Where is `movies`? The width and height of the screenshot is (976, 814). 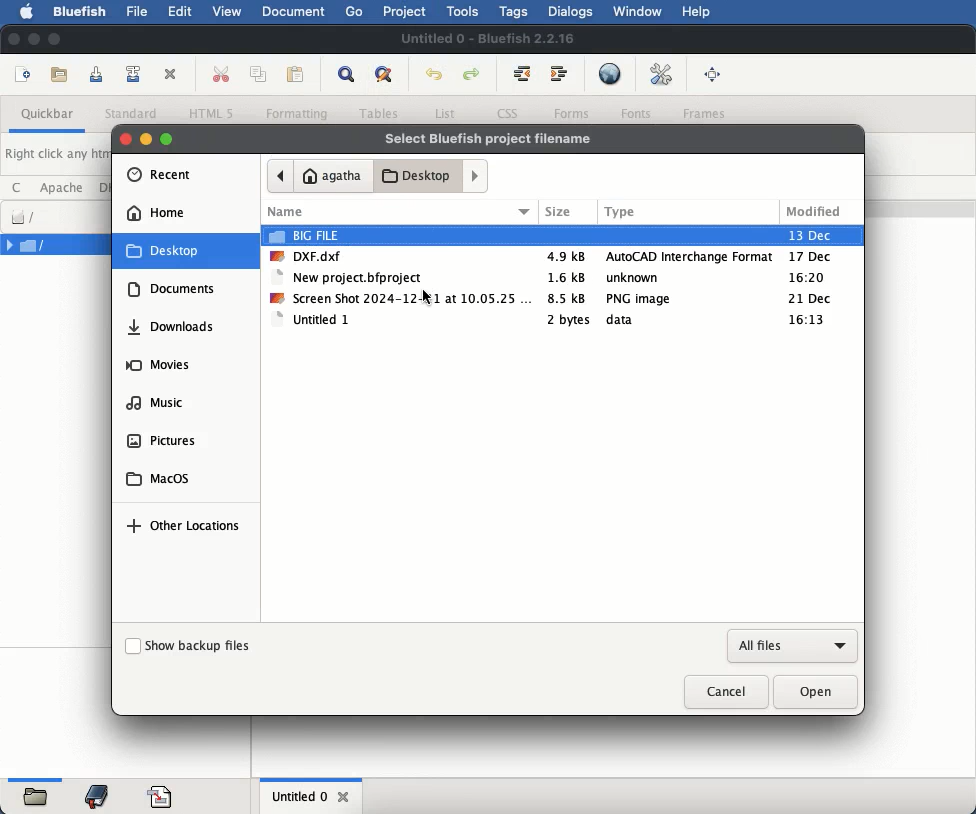 movies is located at coordinates (157, 367).